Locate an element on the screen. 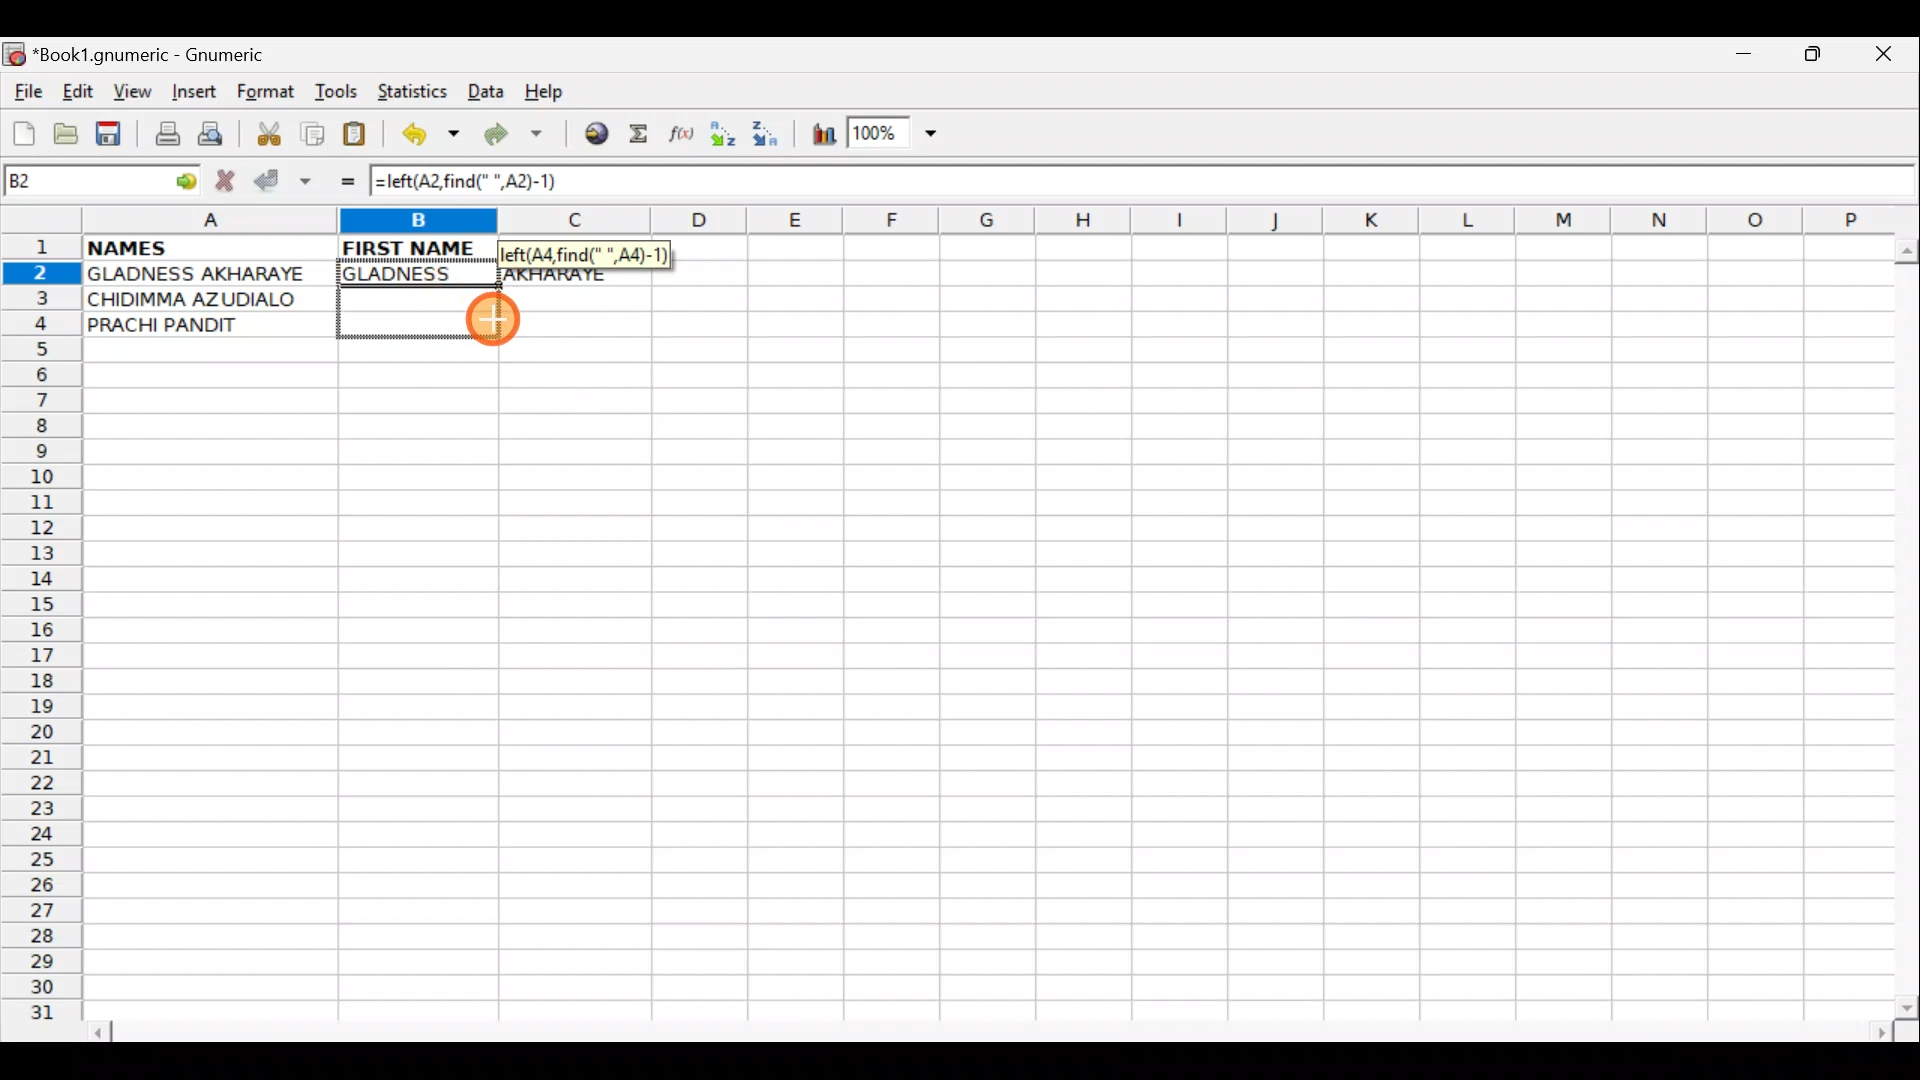 The height and width of the screenshot is (1080, 1920). Tools is located at coordinates (338, 92).